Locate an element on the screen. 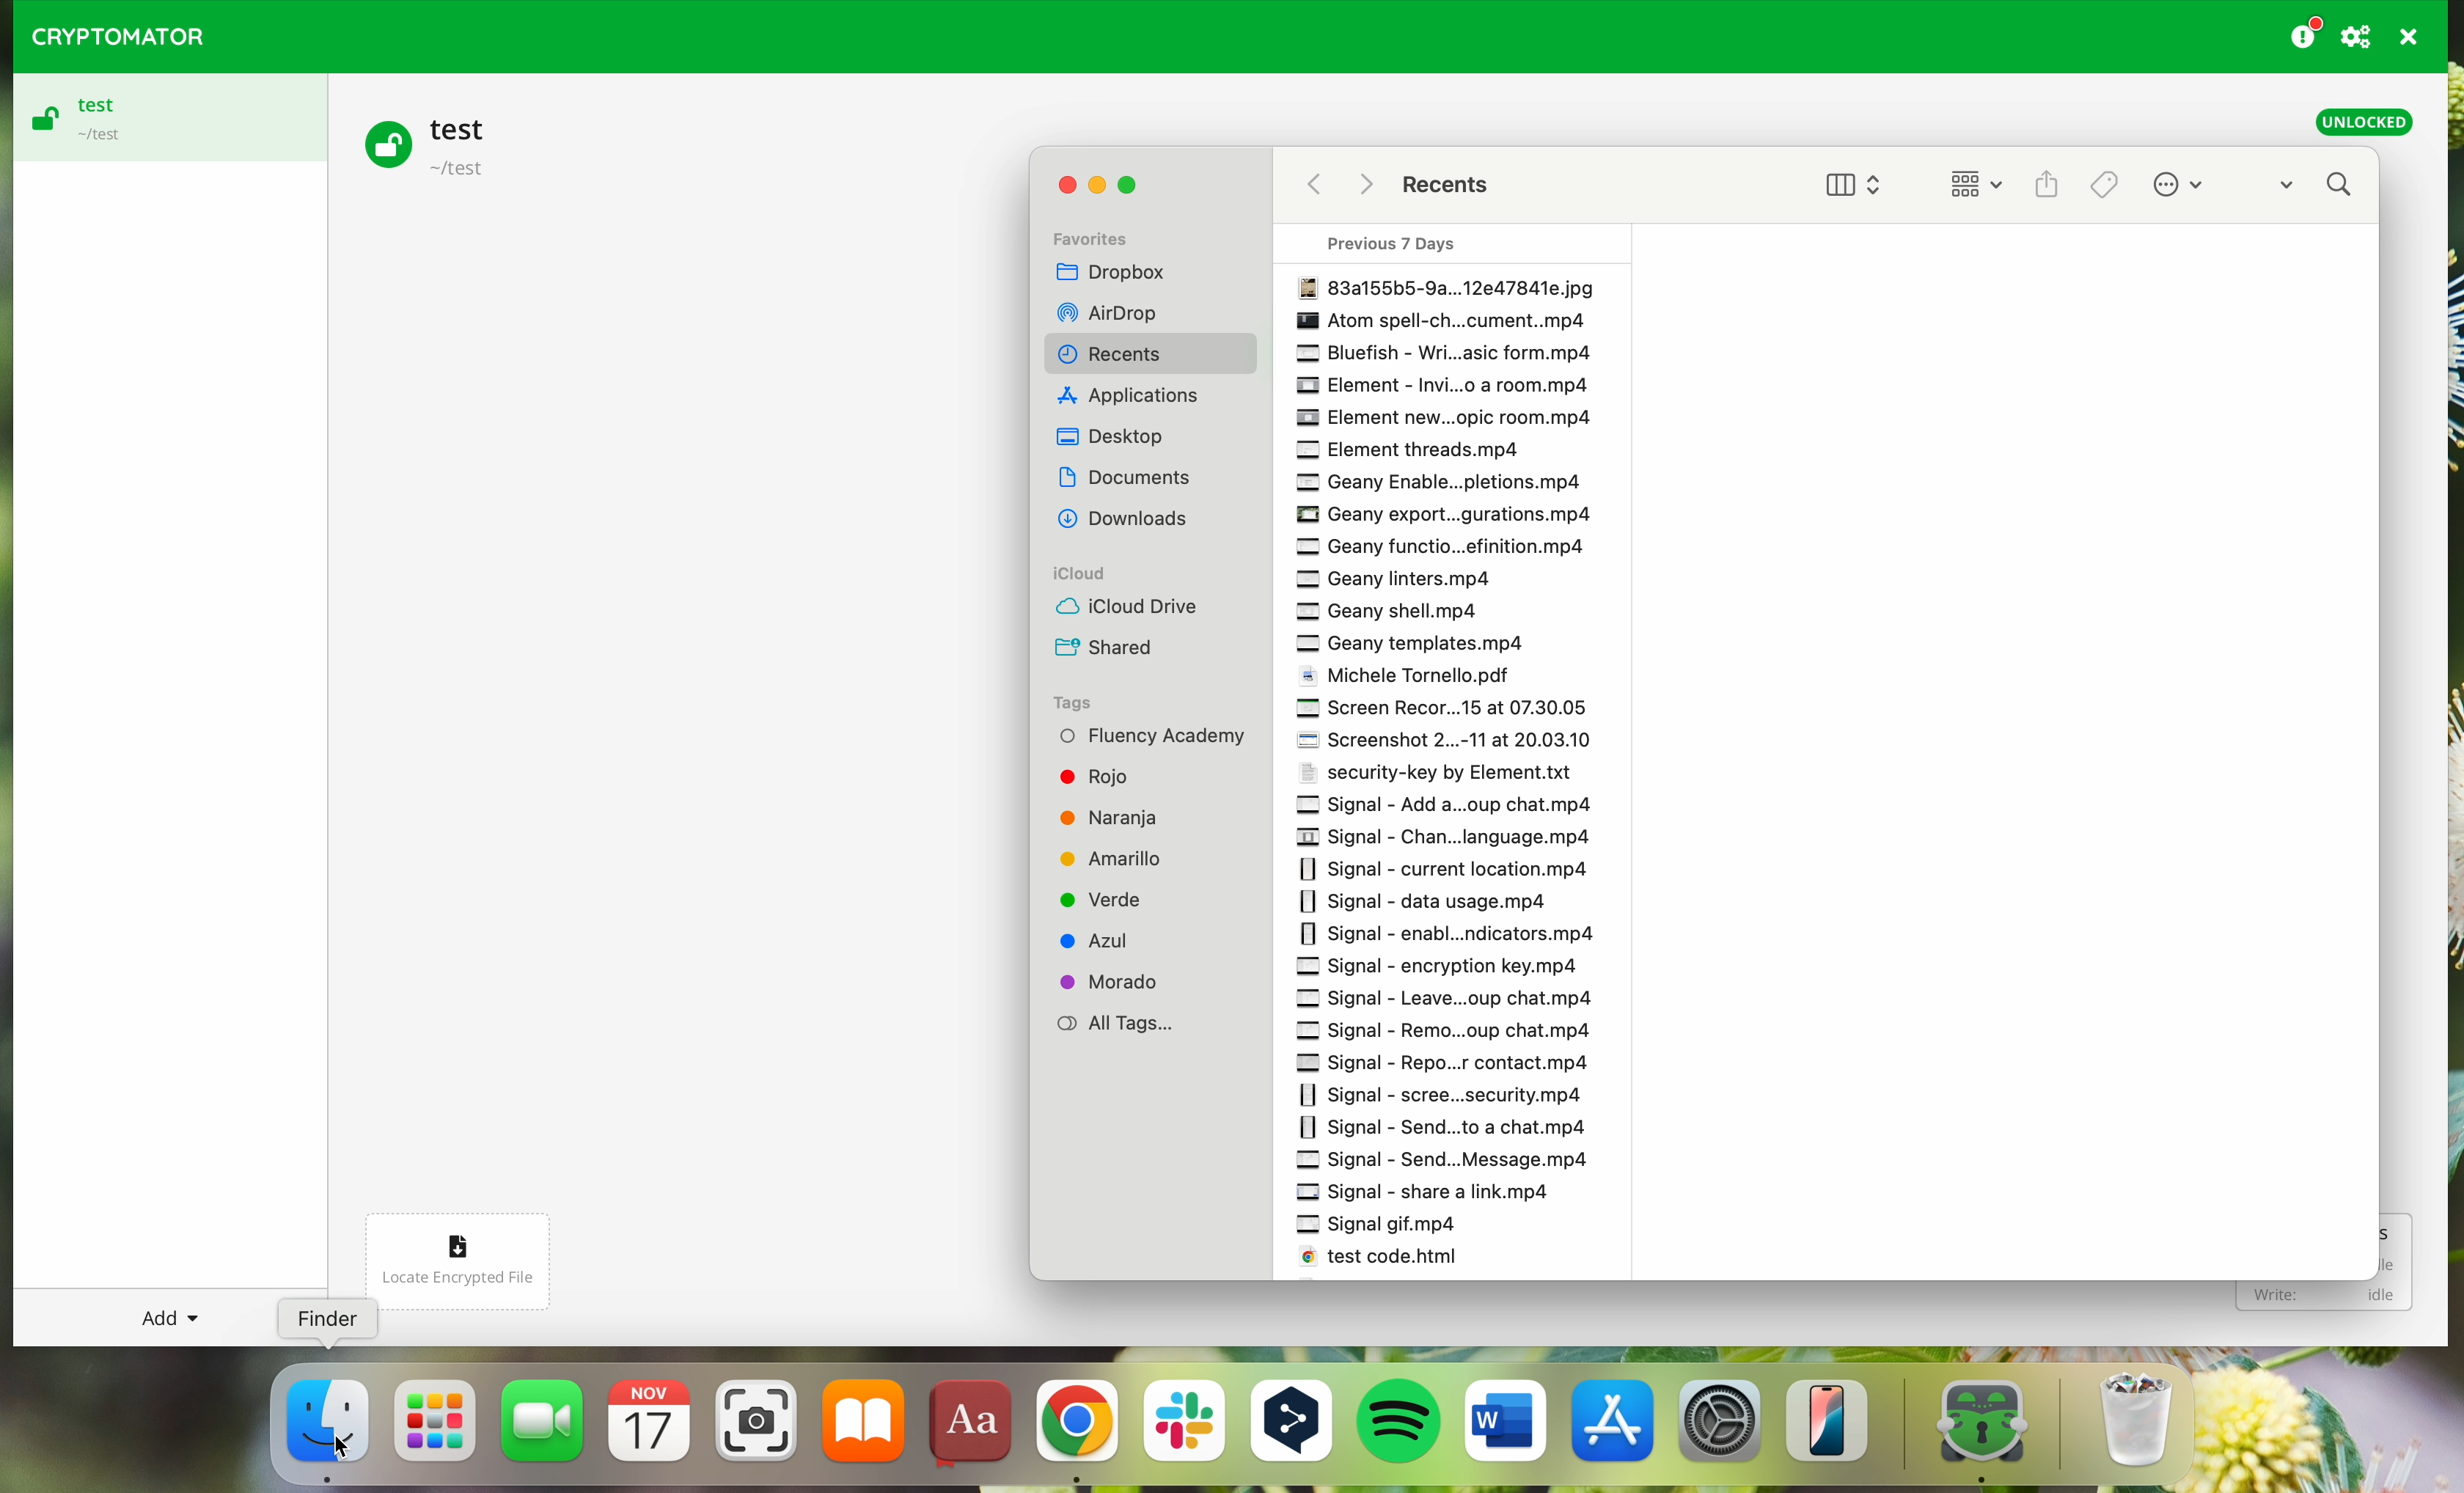 The width and height of the screenshot is (2464, 1493). Spotify is located at coordinates (1402, 1425).